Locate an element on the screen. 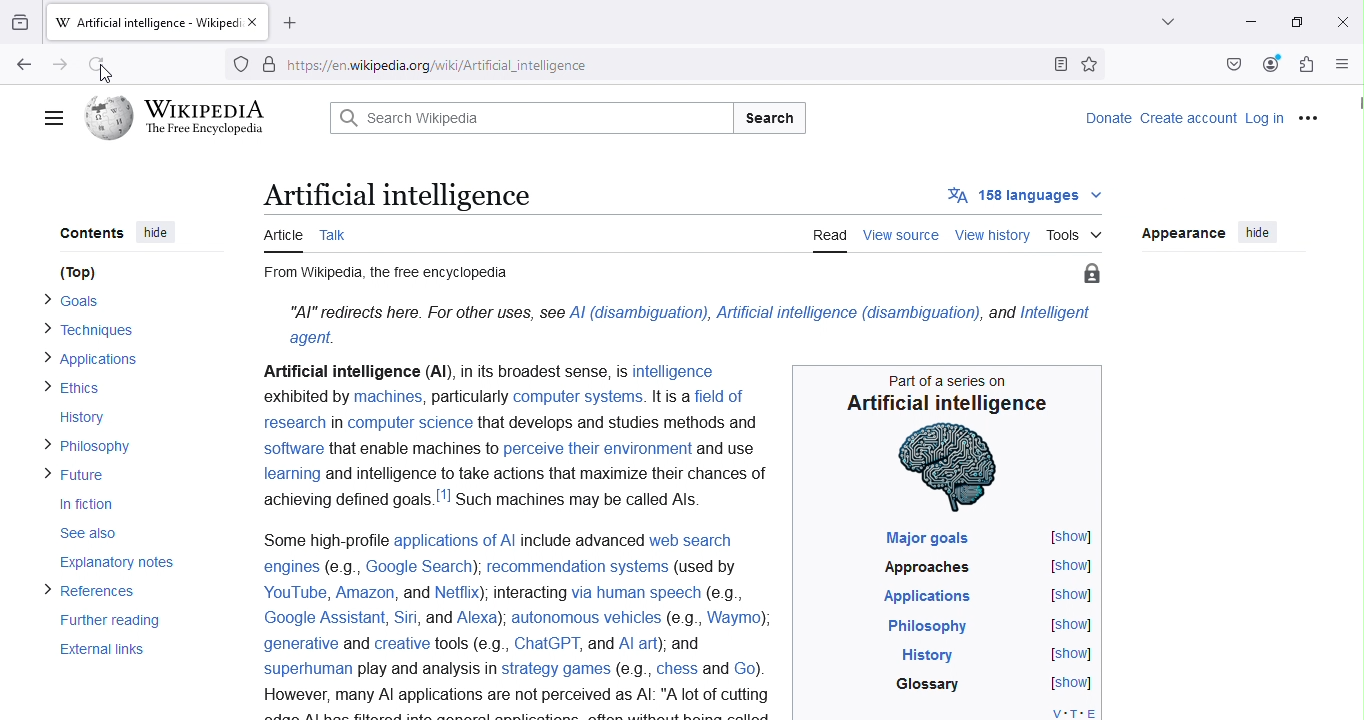 This screenshot has width=1364, height=720. Netflix) is located at coordinates (460, 592).